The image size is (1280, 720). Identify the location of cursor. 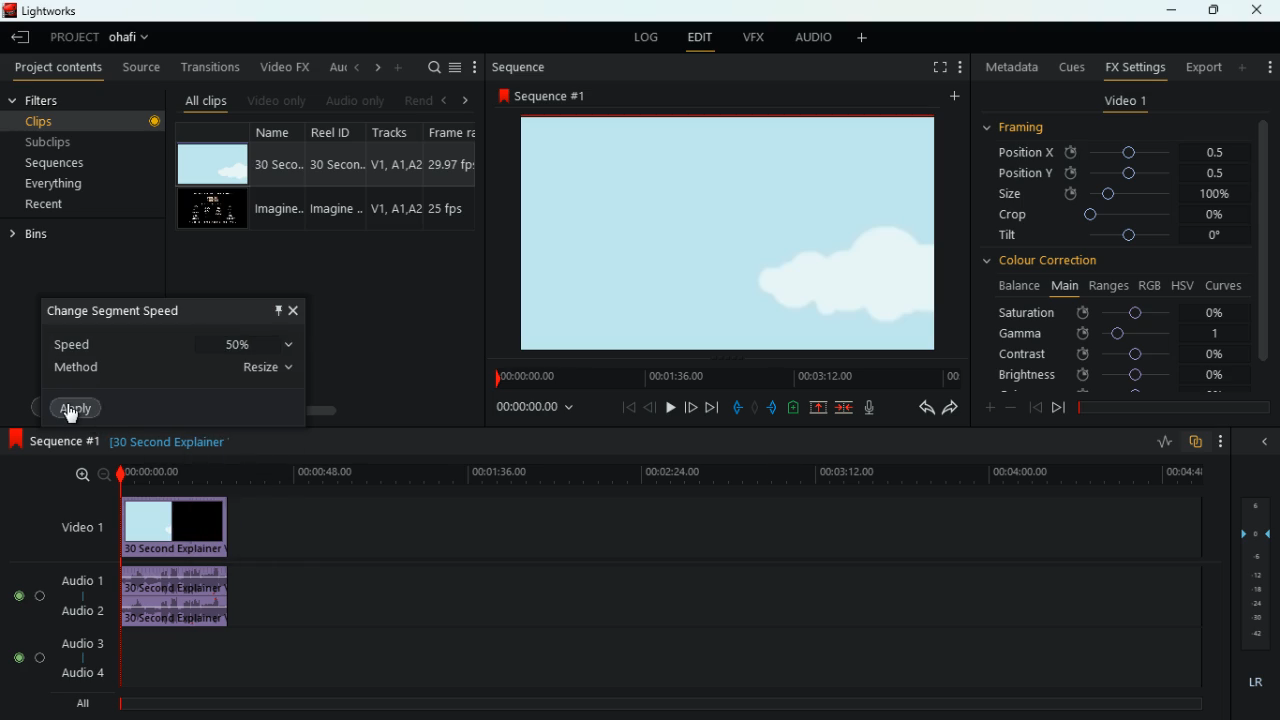
(71, 414).